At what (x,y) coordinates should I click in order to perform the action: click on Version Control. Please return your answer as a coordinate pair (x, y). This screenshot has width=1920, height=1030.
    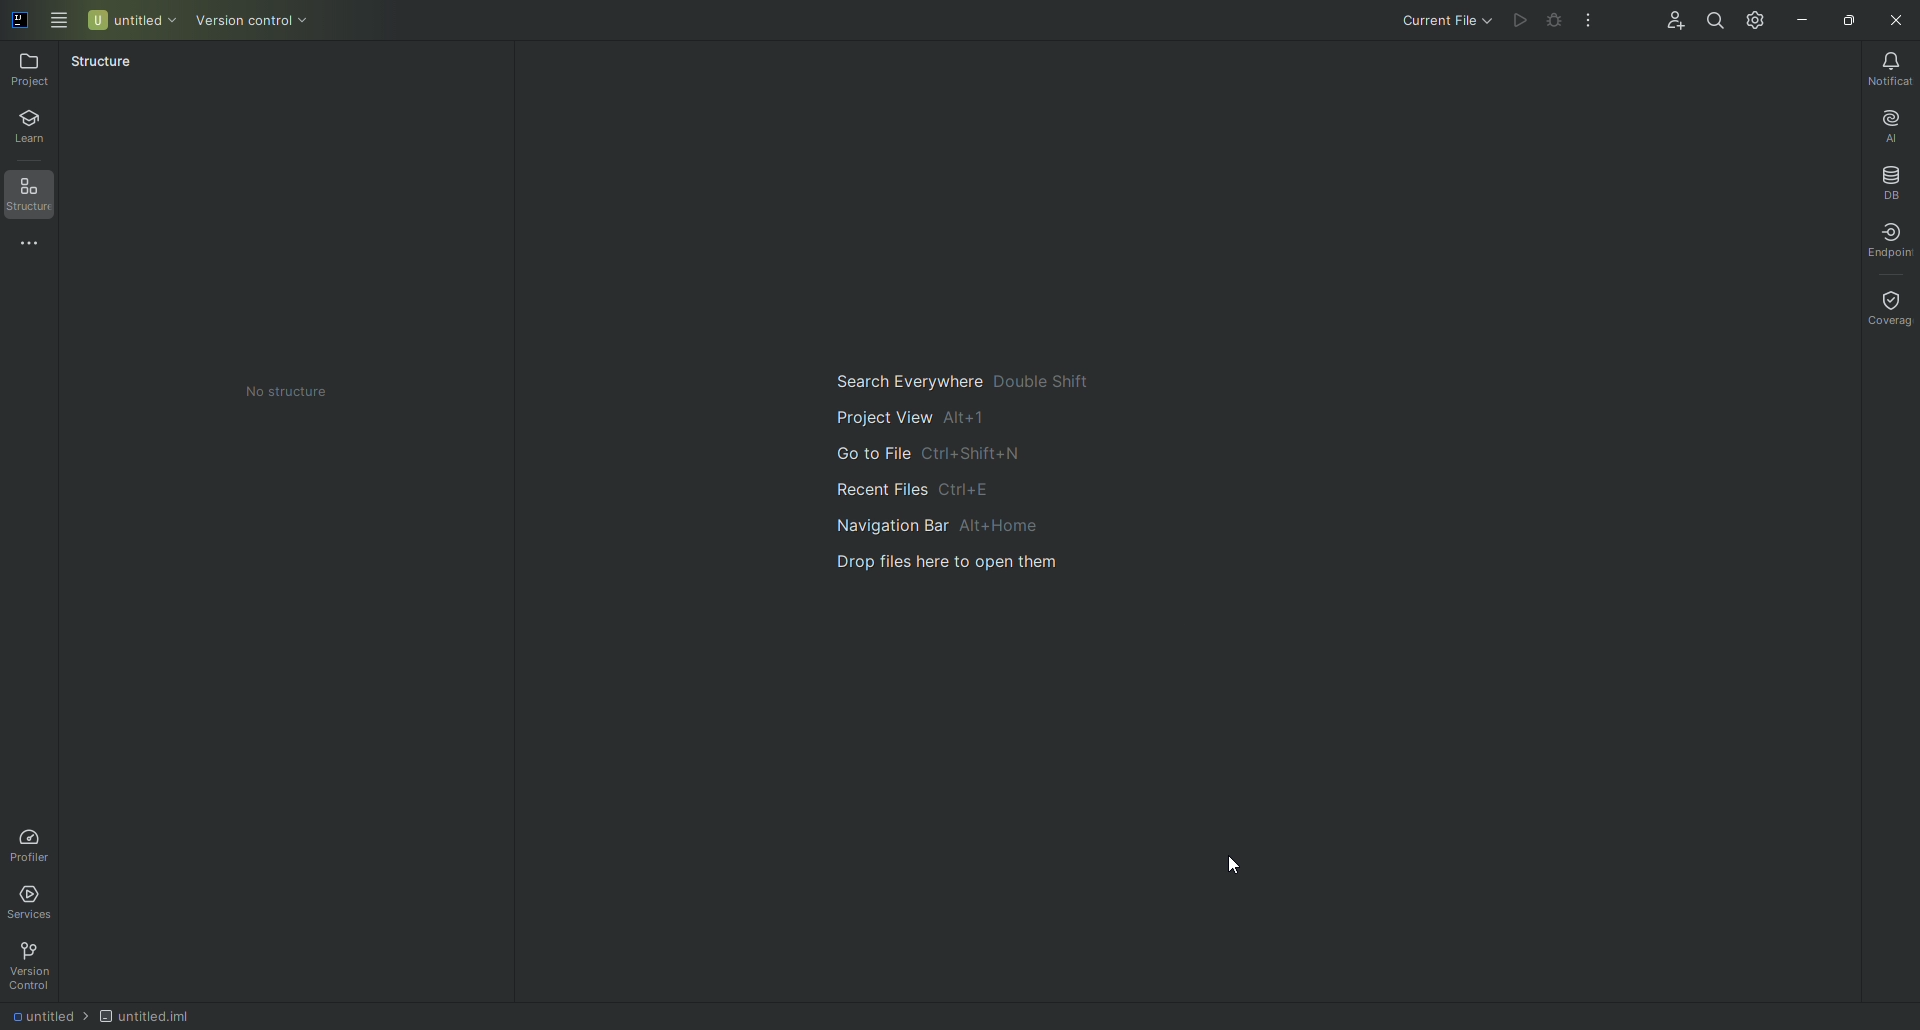
    Looking at the image, I should click on (36, 964).